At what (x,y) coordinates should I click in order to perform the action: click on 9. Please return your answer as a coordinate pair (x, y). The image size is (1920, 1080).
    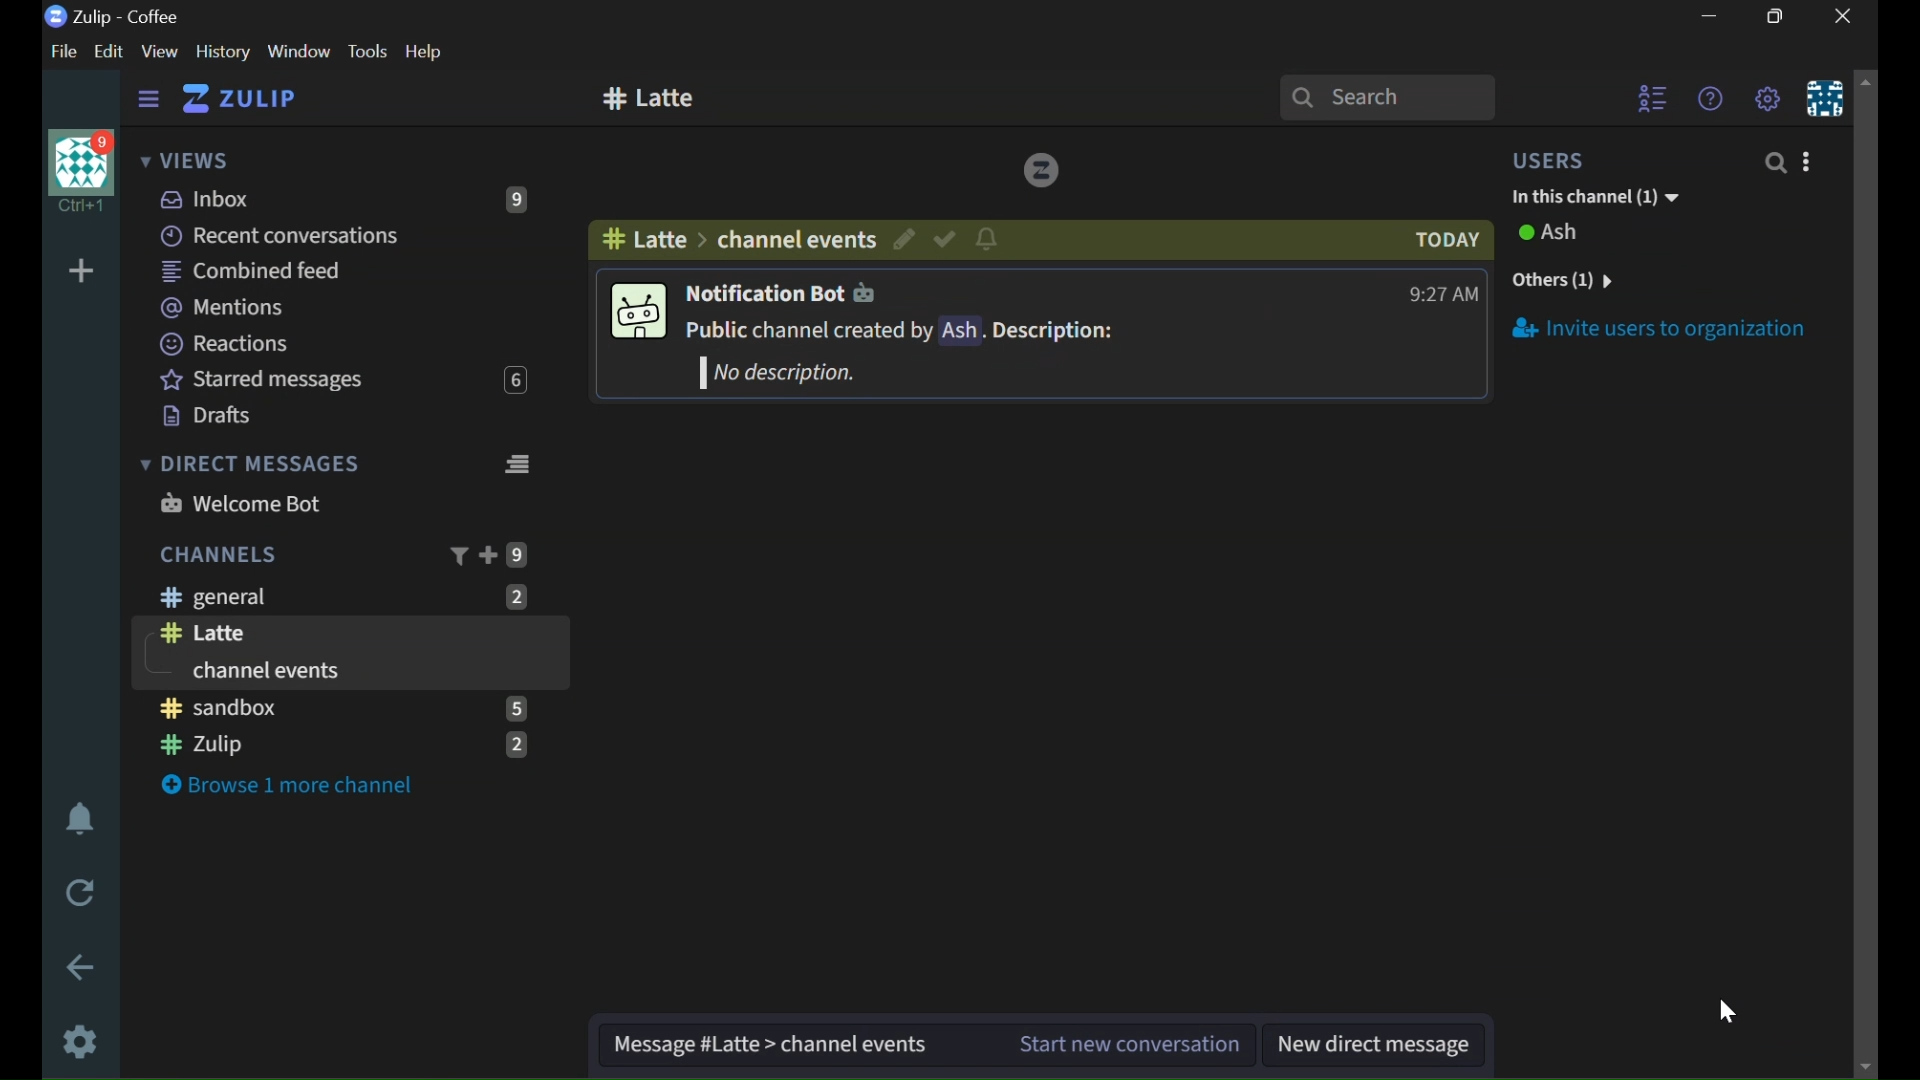
    Looking at the image, I should click on (518, 556).